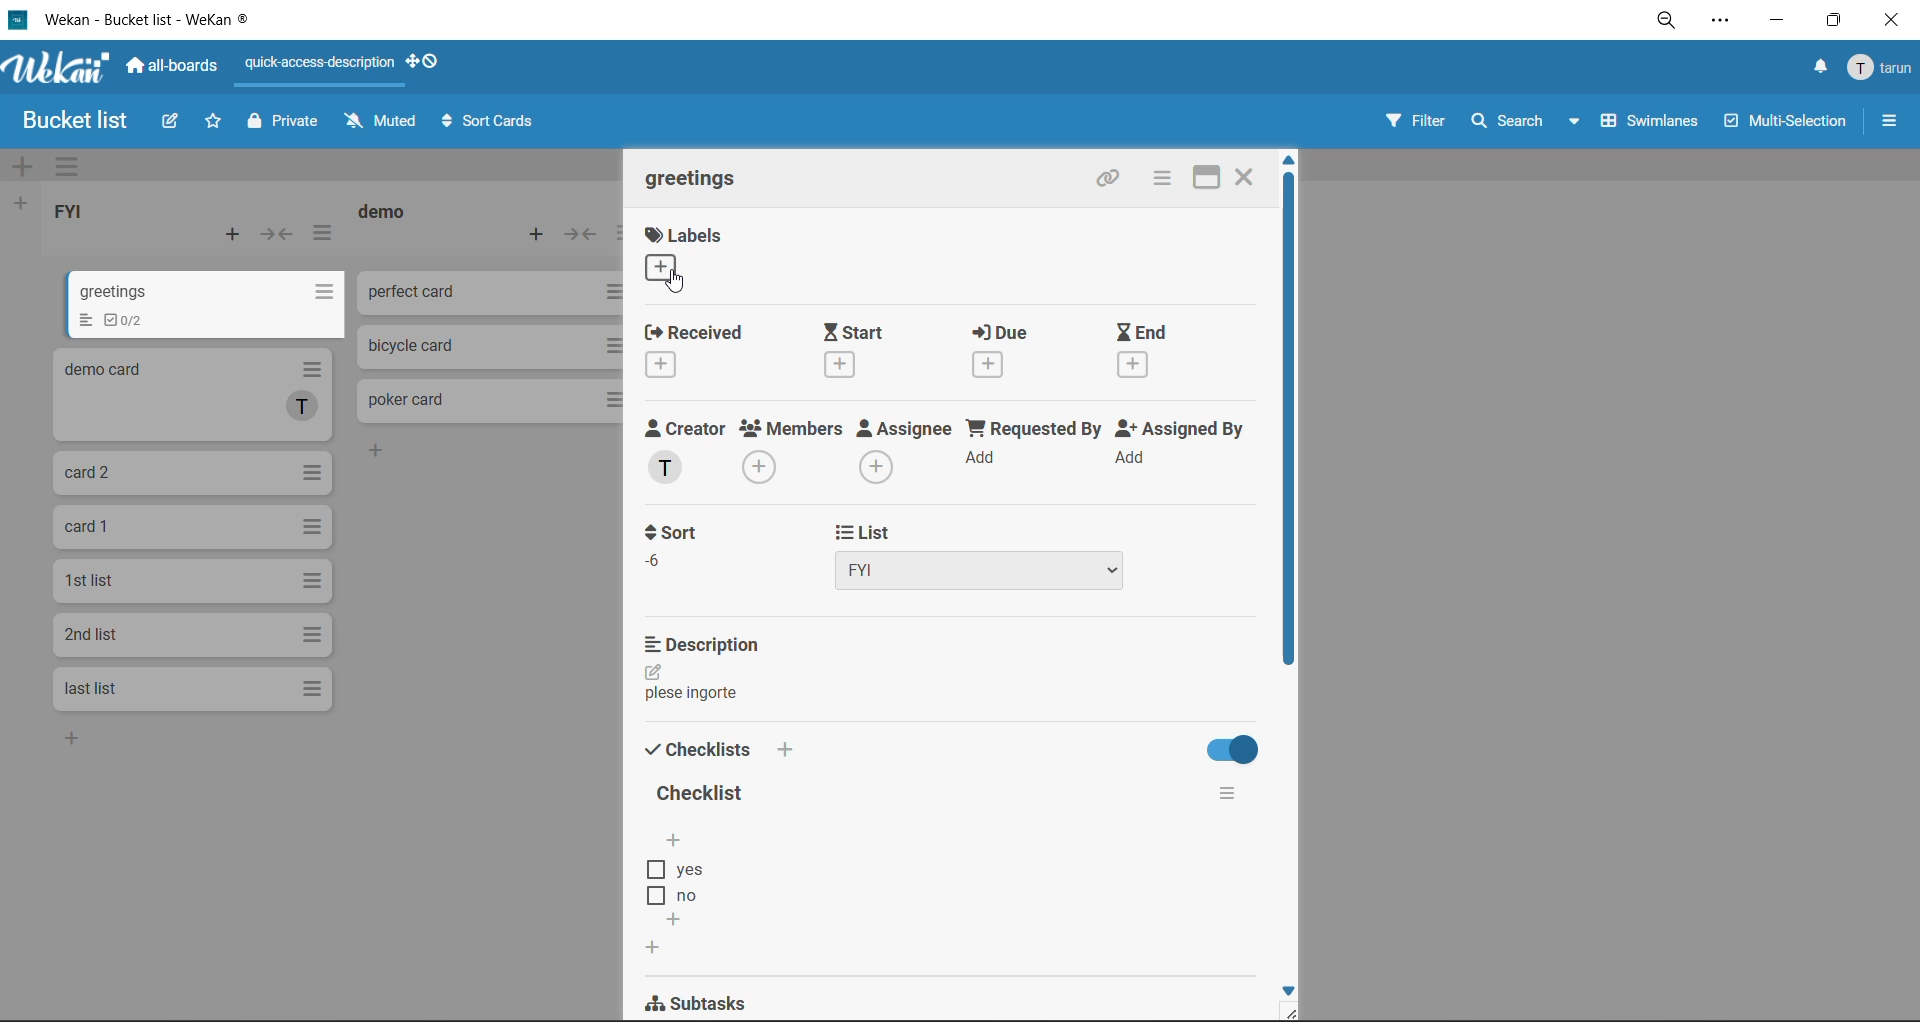 The height and width of the screenshot is (1022, 1920). Describe the element at coordinates (1781, 125) in the screenshot. I see `multiselection` at that location.